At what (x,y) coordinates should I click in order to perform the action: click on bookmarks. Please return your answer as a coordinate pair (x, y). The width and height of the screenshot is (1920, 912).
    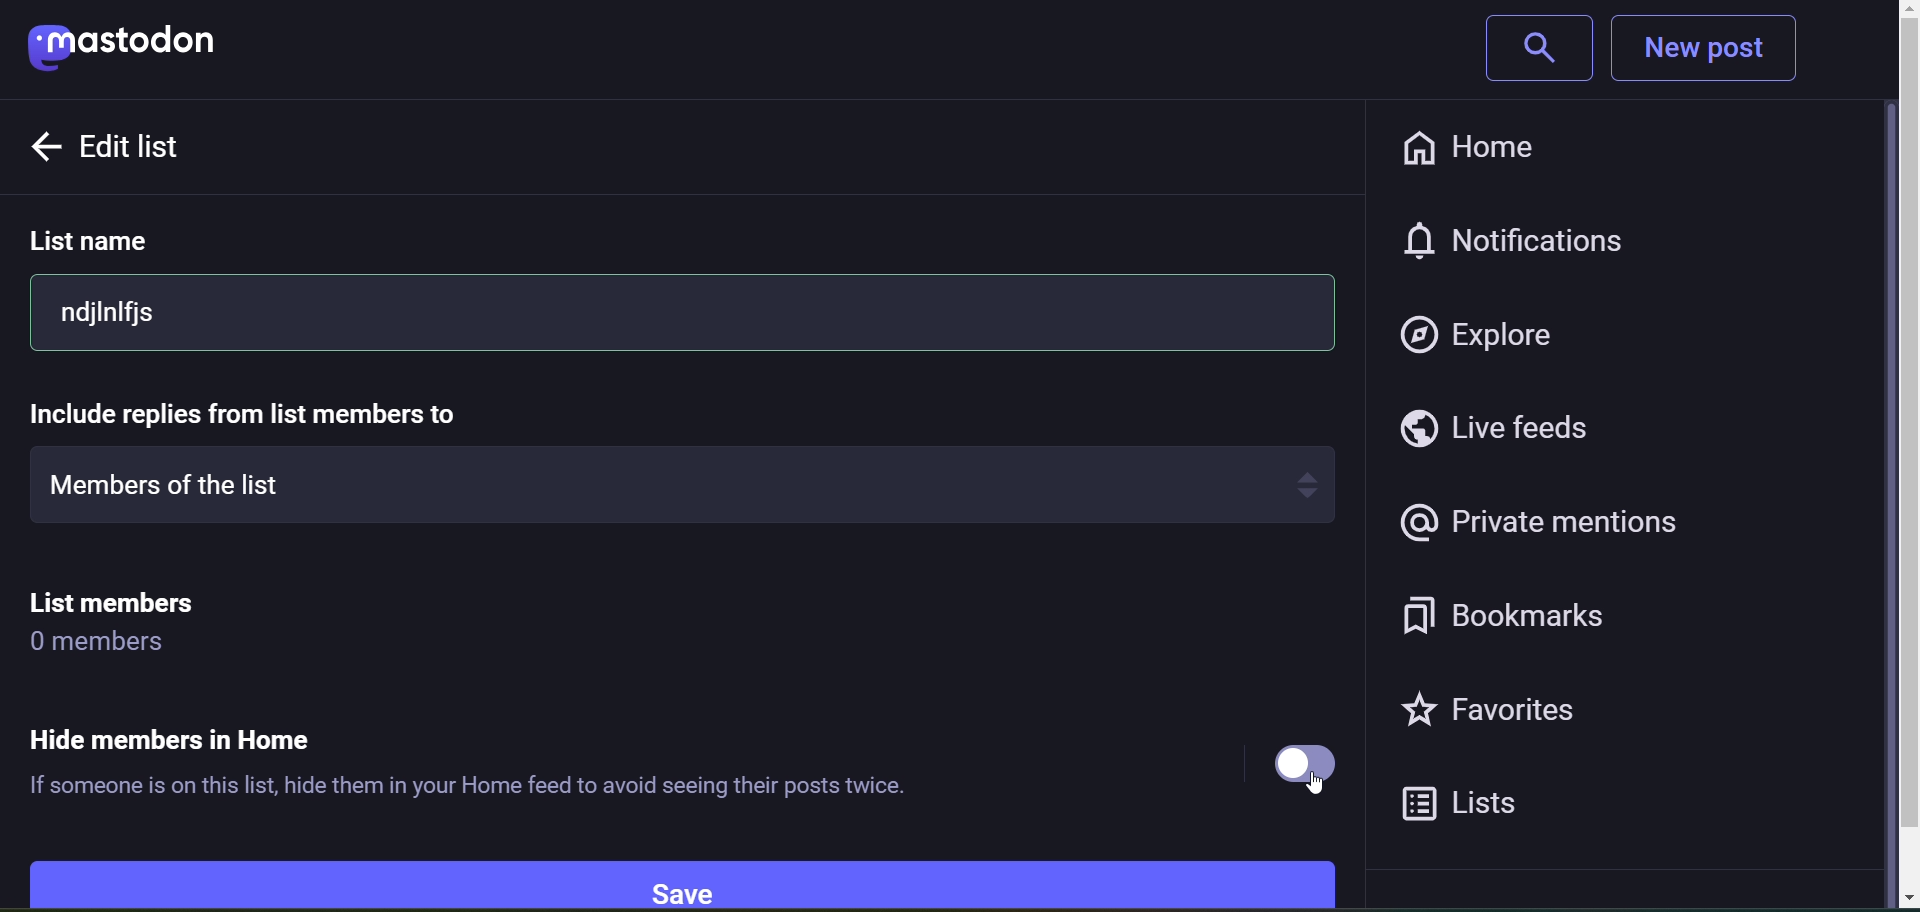
    Looking at the image, I should click on (1531, 616).